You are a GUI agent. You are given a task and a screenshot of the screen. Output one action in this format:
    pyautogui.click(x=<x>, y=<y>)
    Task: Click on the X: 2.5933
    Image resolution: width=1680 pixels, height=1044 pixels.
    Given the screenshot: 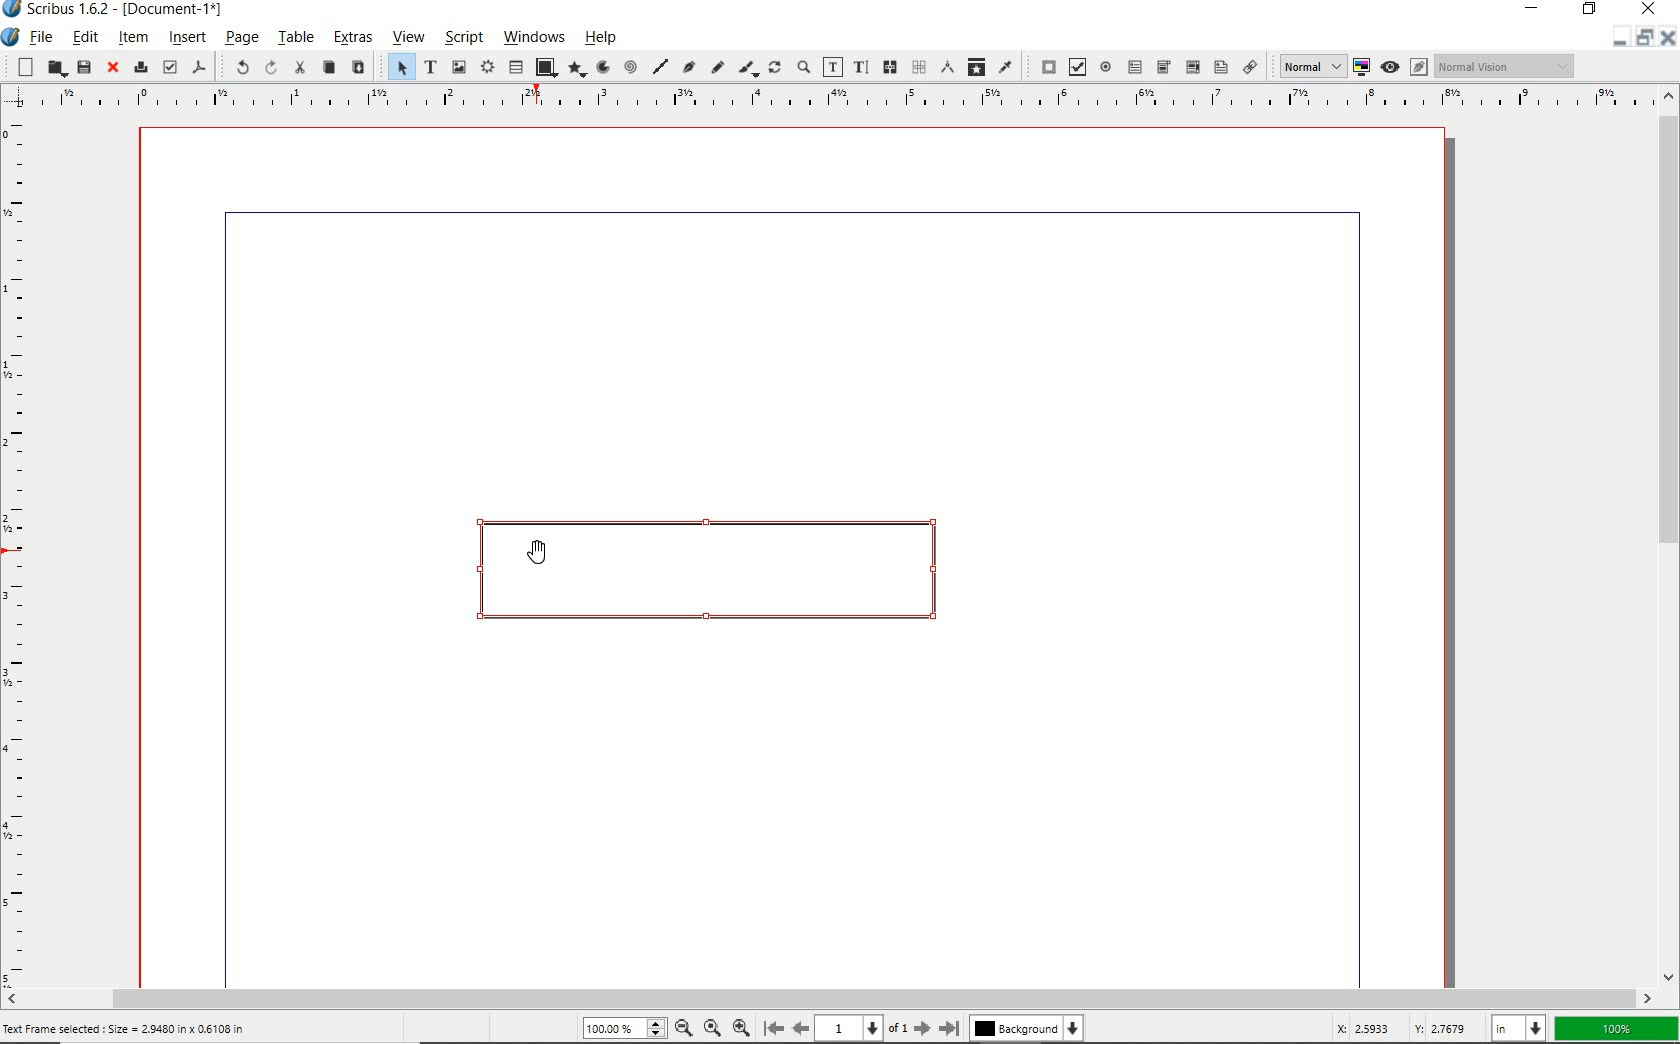 What is the action you would take?
    pyautogui.click(x=1367, y=1028)
    